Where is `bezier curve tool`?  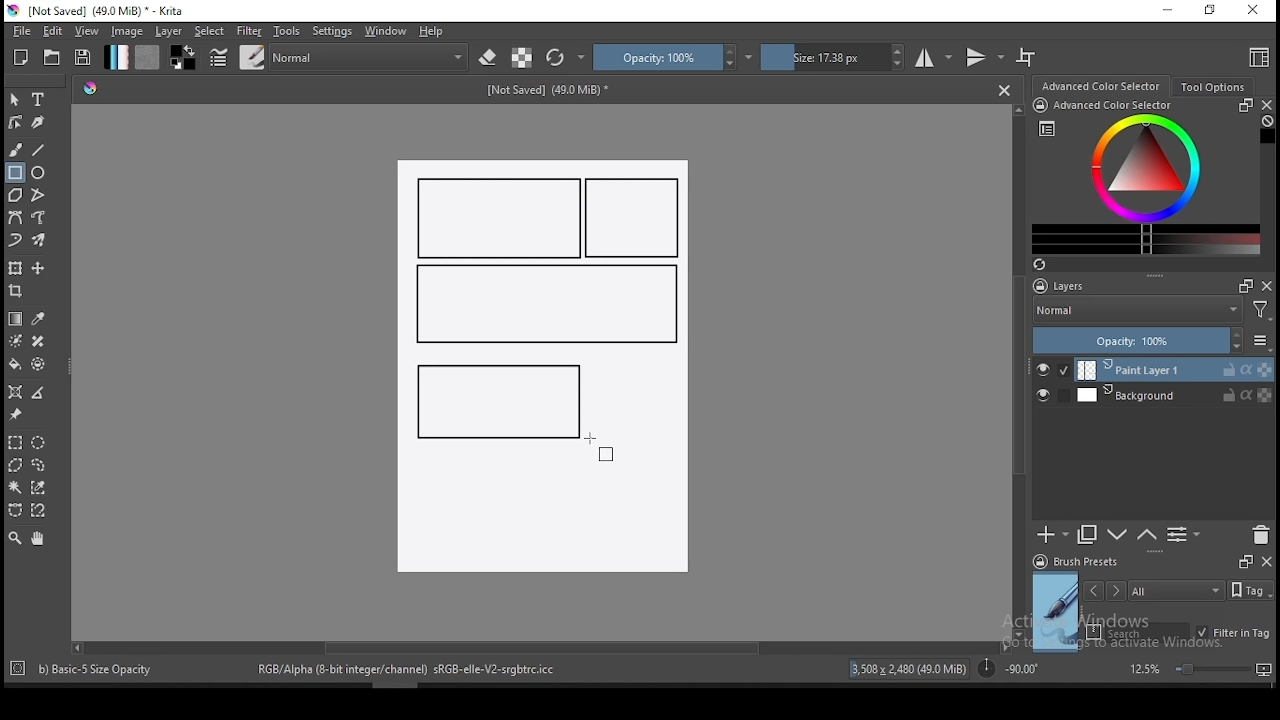
bezier curve tool is located at coordinates (14, 219).